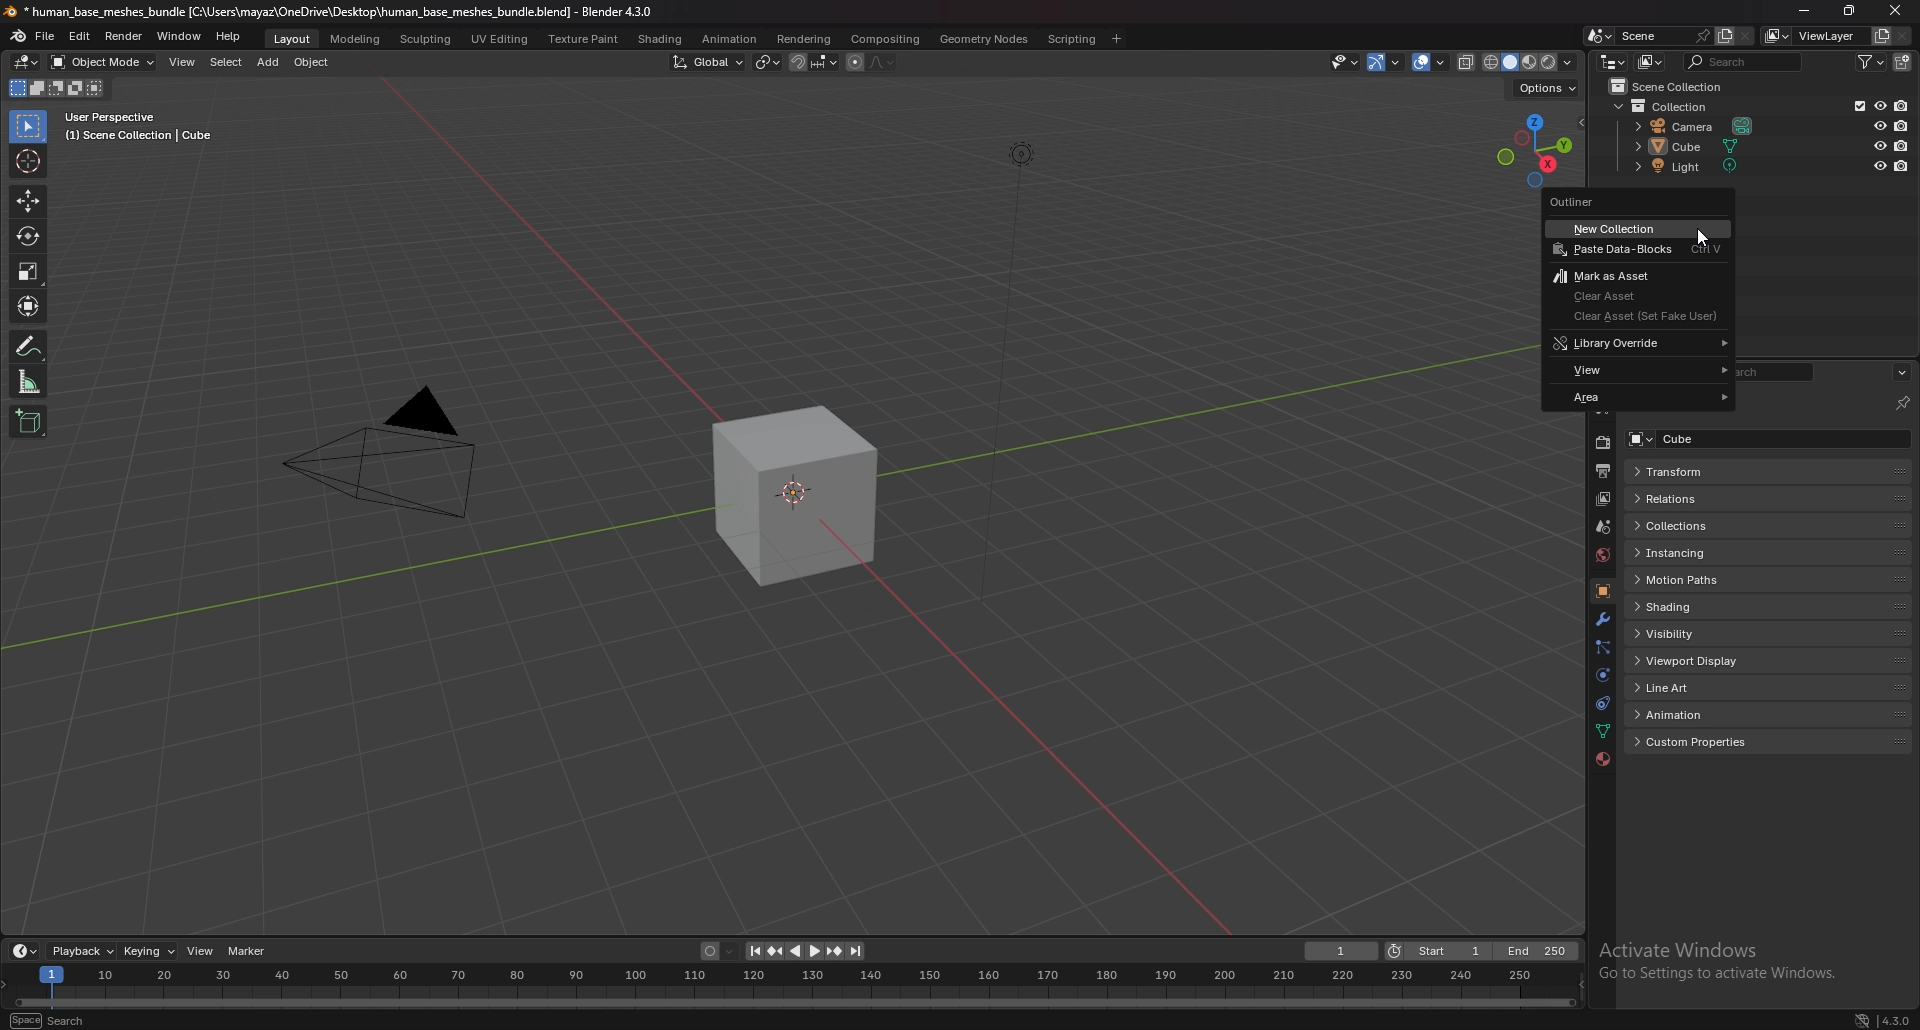 The height and width of the screenshot is (1030, 1920). What do you see at coordinates (775, 951) in the screenshot?
I see `jump to keyframe` at bounding box center [775, 951].